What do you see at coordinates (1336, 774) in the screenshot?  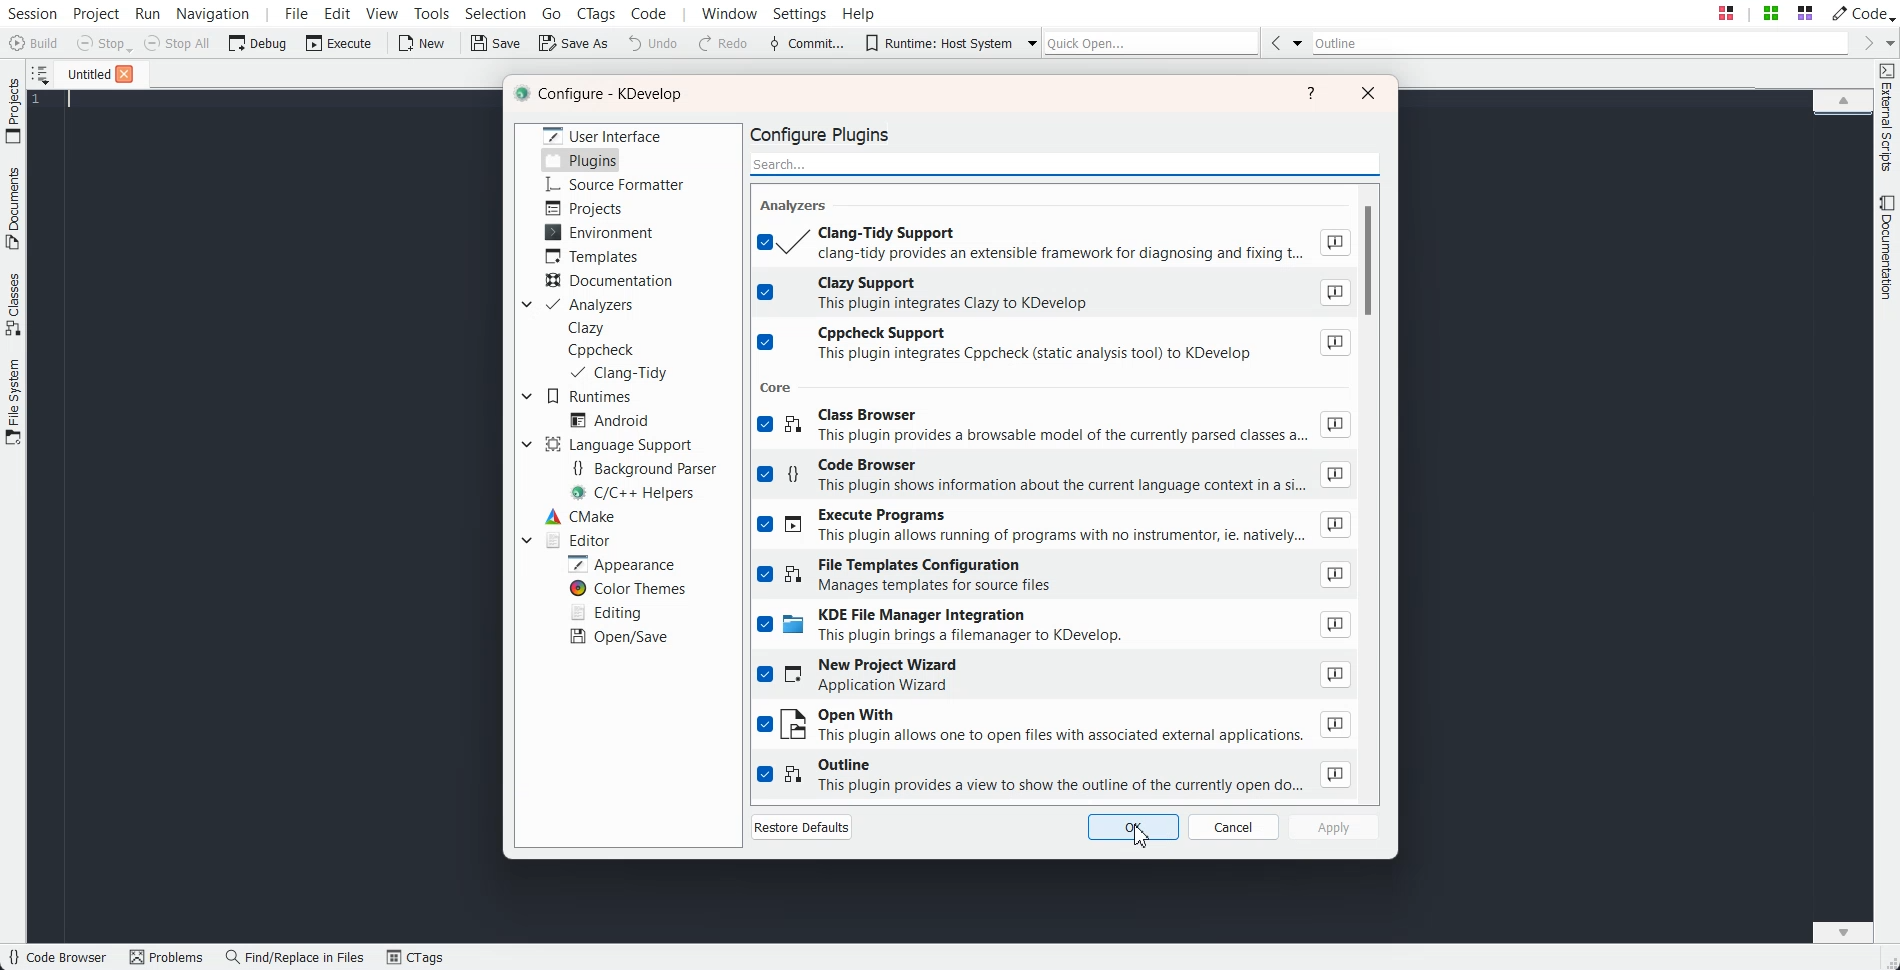 I see `About` at bounding box center [1336, 774].